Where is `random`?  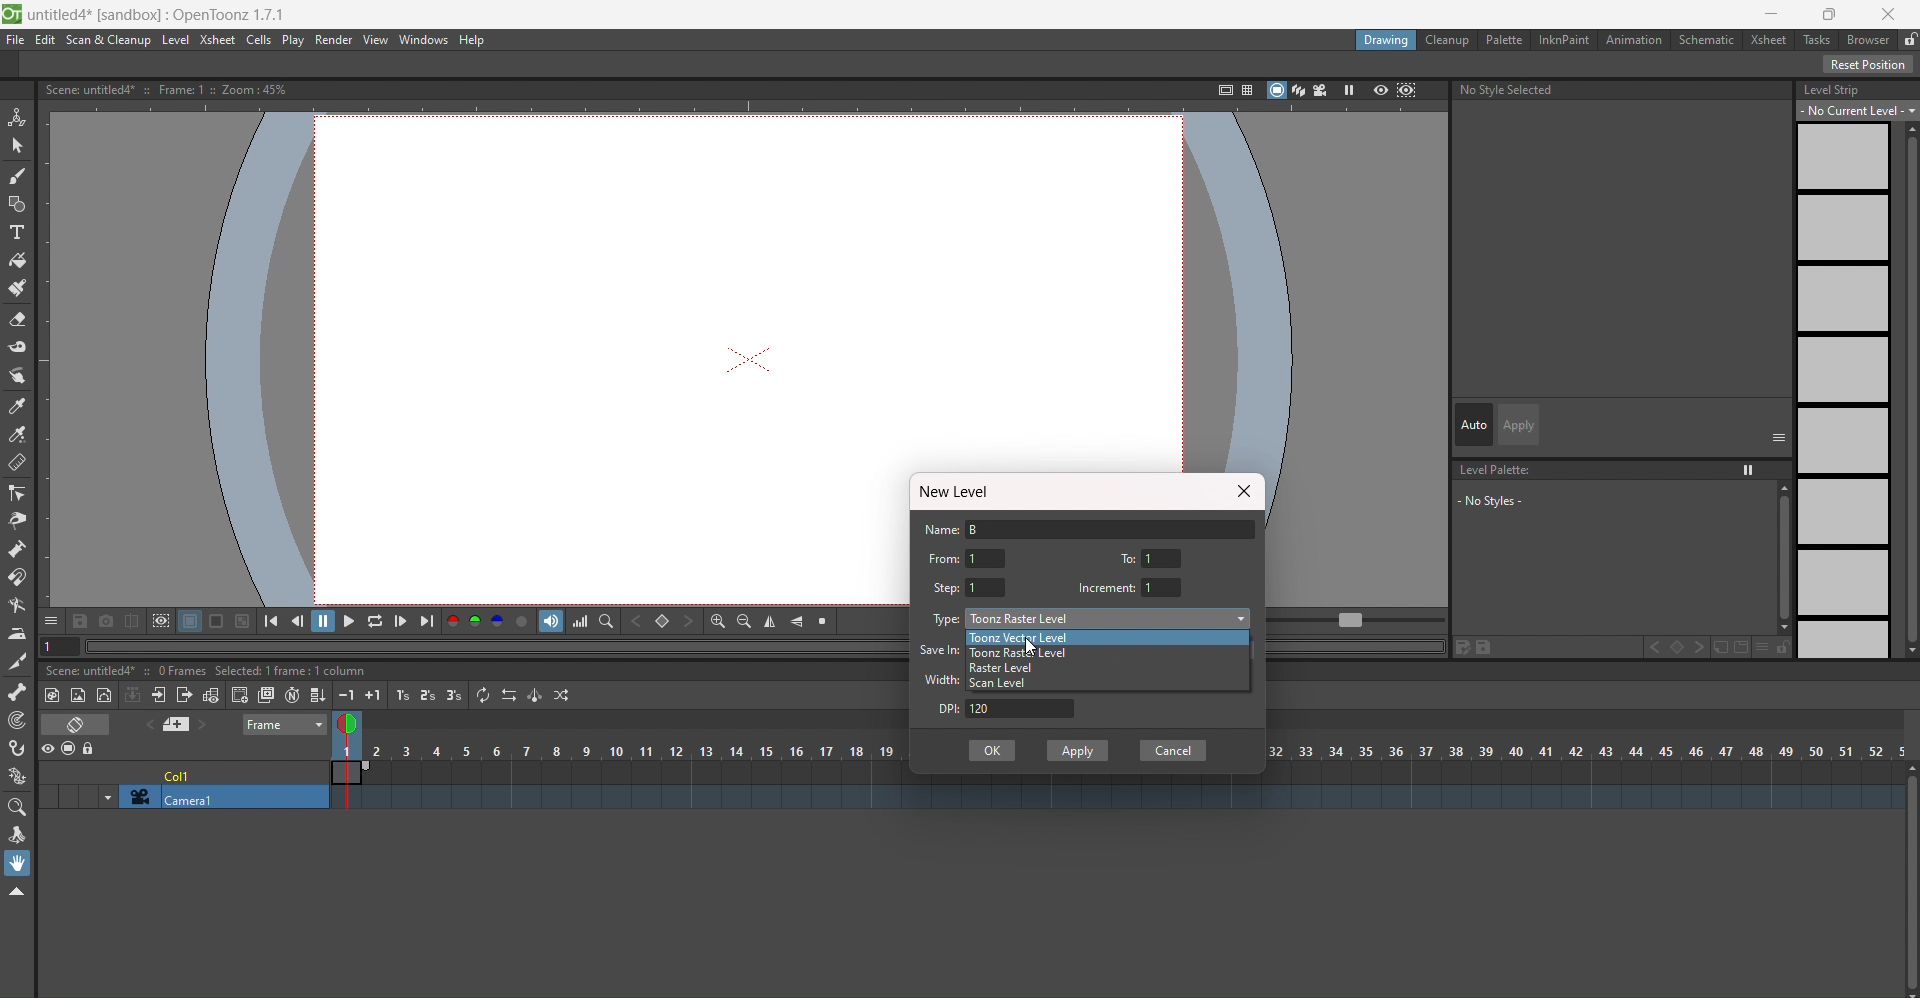
random is located at coordinates (564, 695).